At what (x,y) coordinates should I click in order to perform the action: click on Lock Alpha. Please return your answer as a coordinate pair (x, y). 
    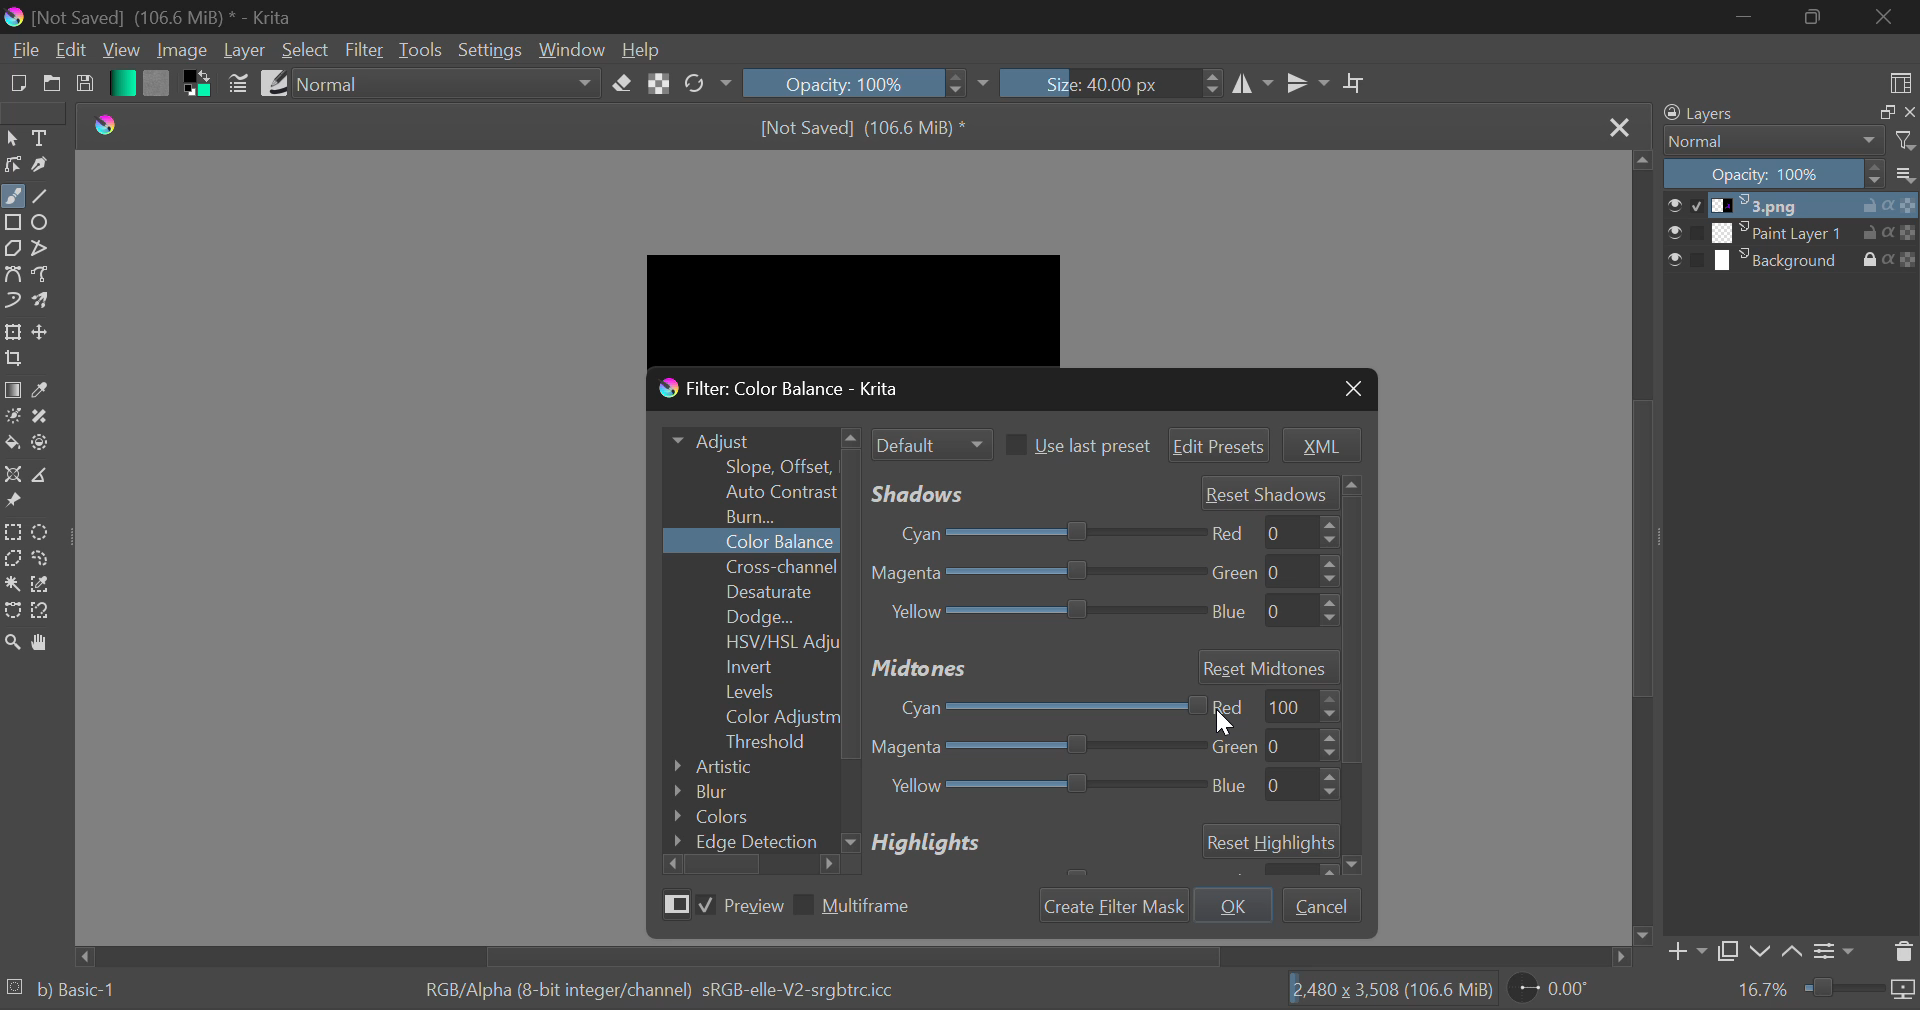
    Looking at the image, I should click on (659, 84).